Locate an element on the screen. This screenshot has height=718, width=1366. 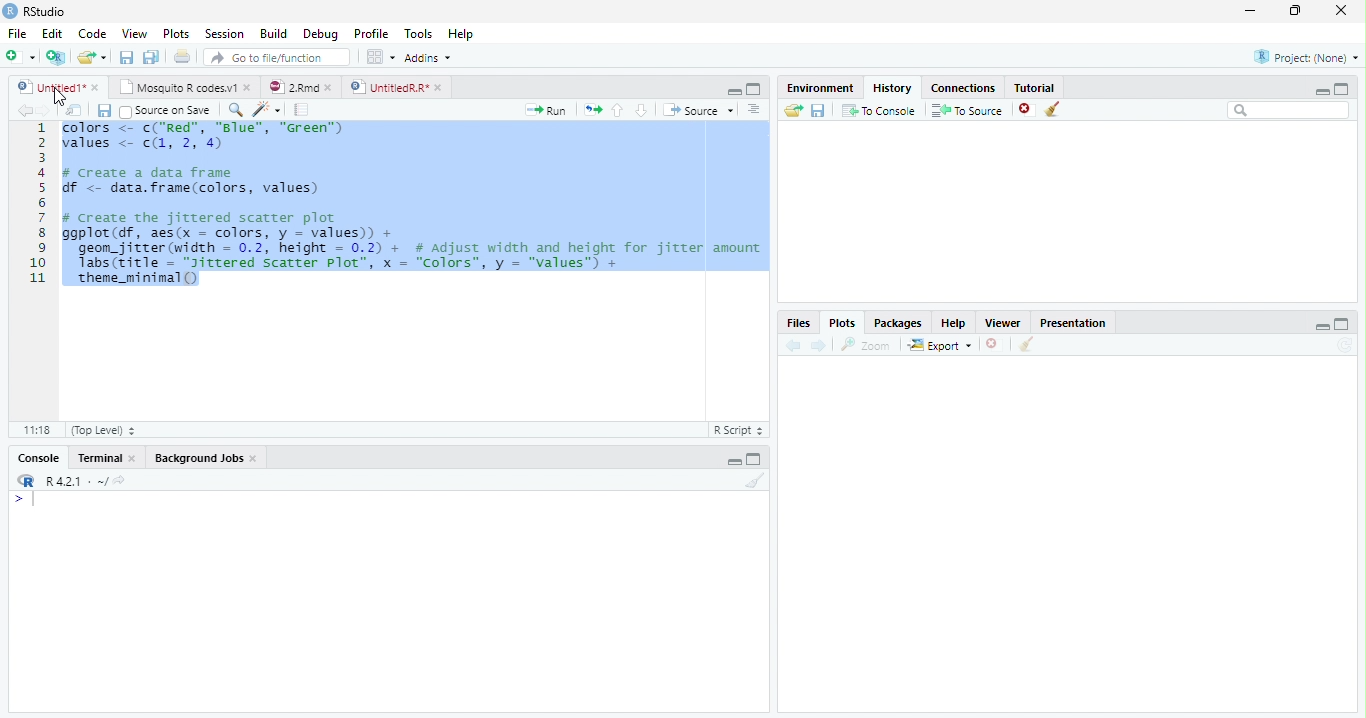
Console is located at coordinates (39, 457).